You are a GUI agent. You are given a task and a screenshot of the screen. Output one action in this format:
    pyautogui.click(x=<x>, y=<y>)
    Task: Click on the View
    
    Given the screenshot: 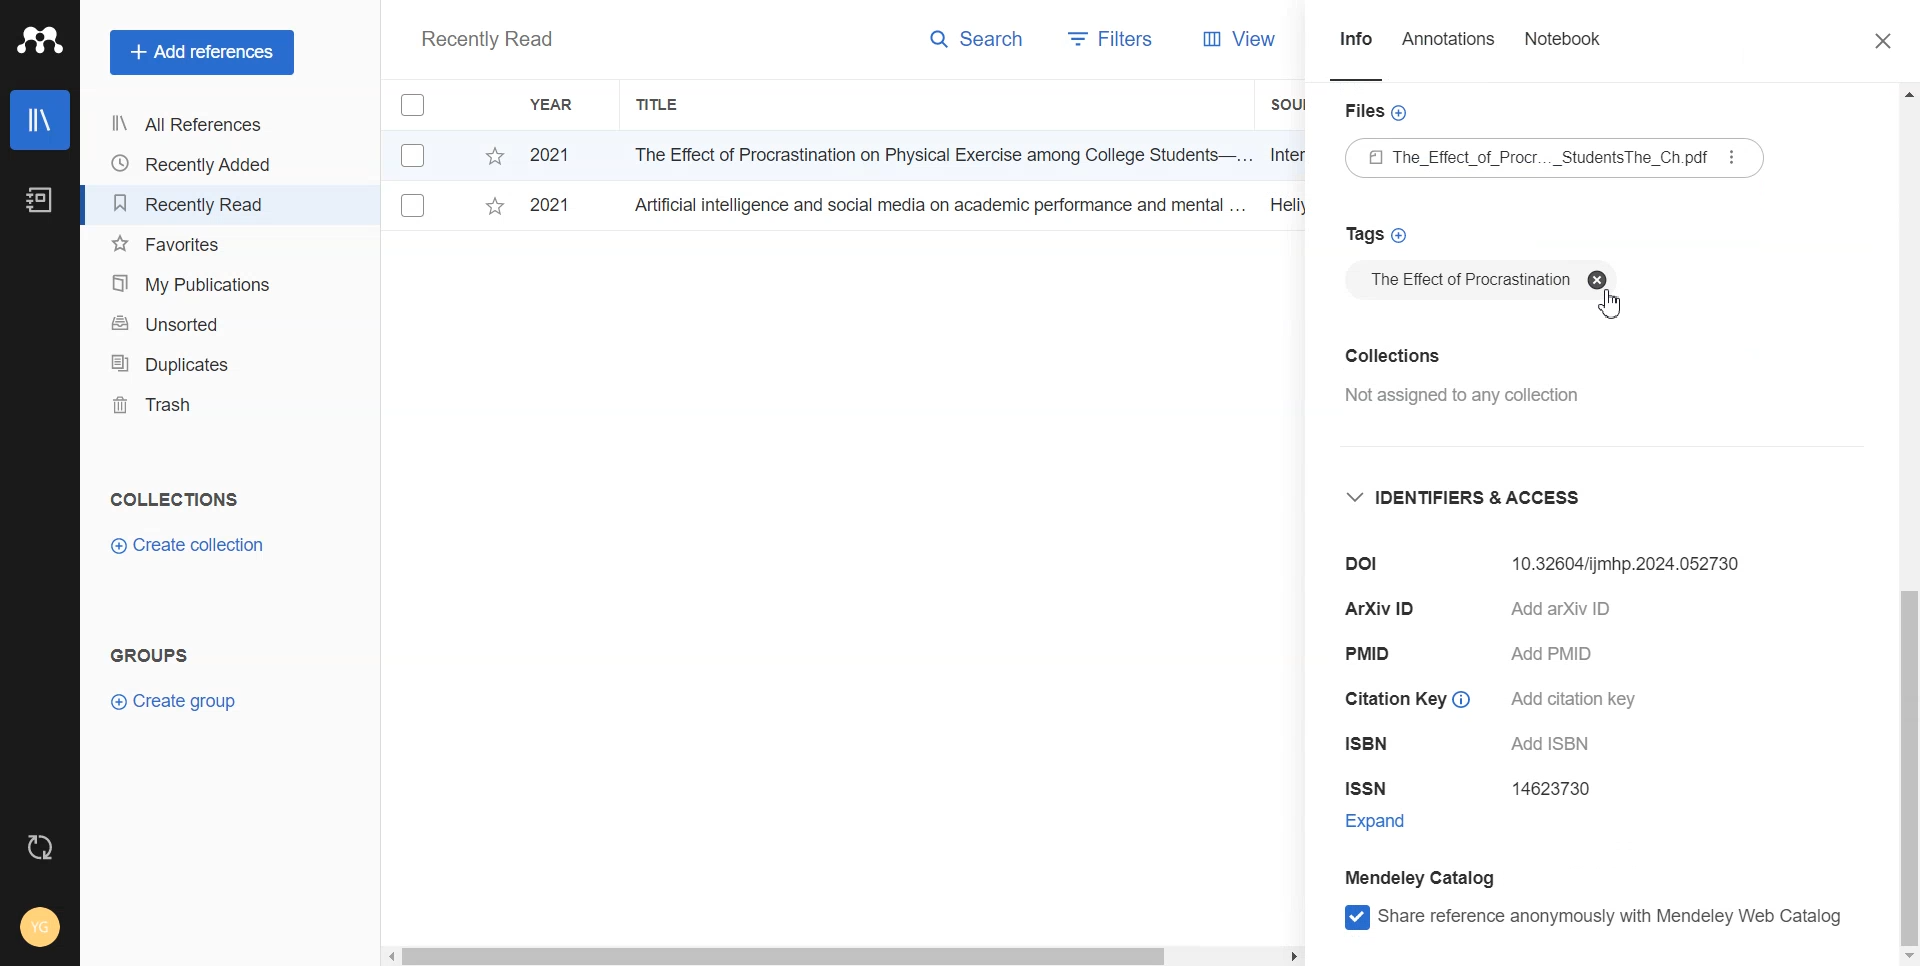 What is the action you would take?
    pyautogui.click(x=1237, y=39)
    